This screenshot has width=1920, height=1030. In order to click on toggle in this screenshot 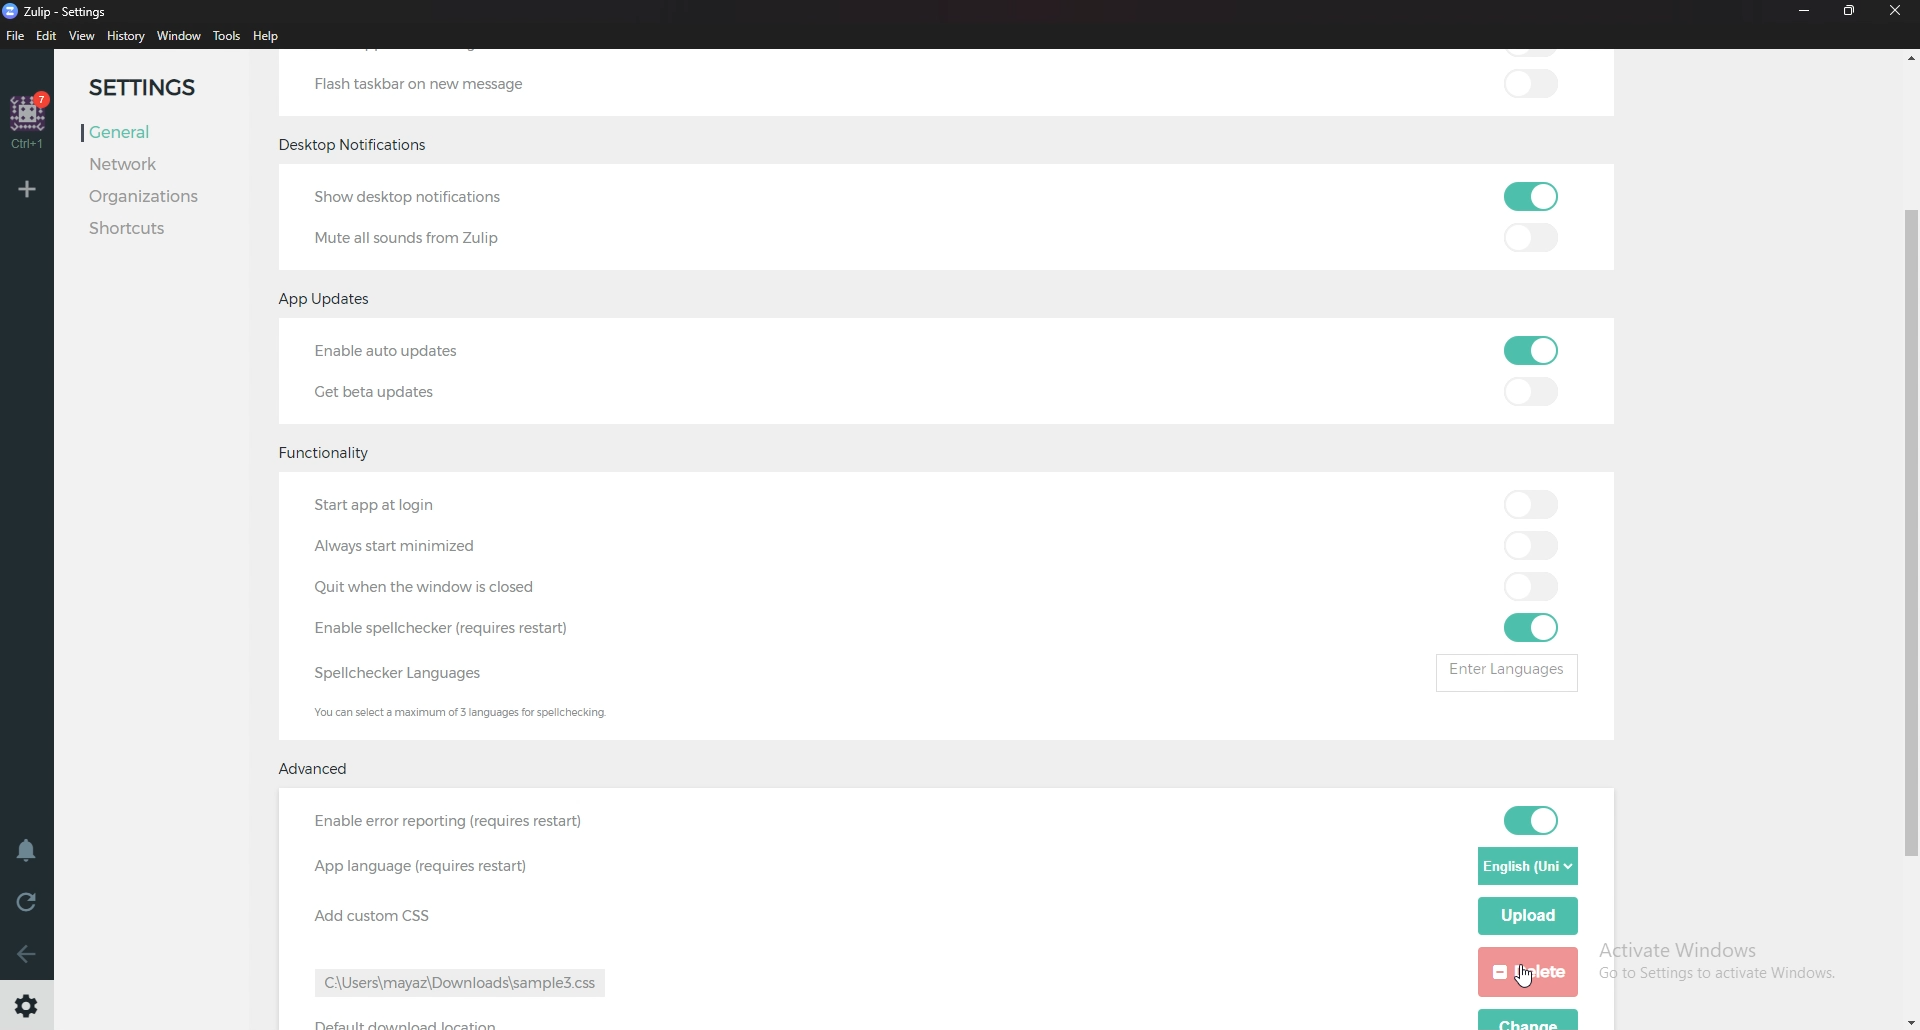, I will do `click(1532, 387)`.